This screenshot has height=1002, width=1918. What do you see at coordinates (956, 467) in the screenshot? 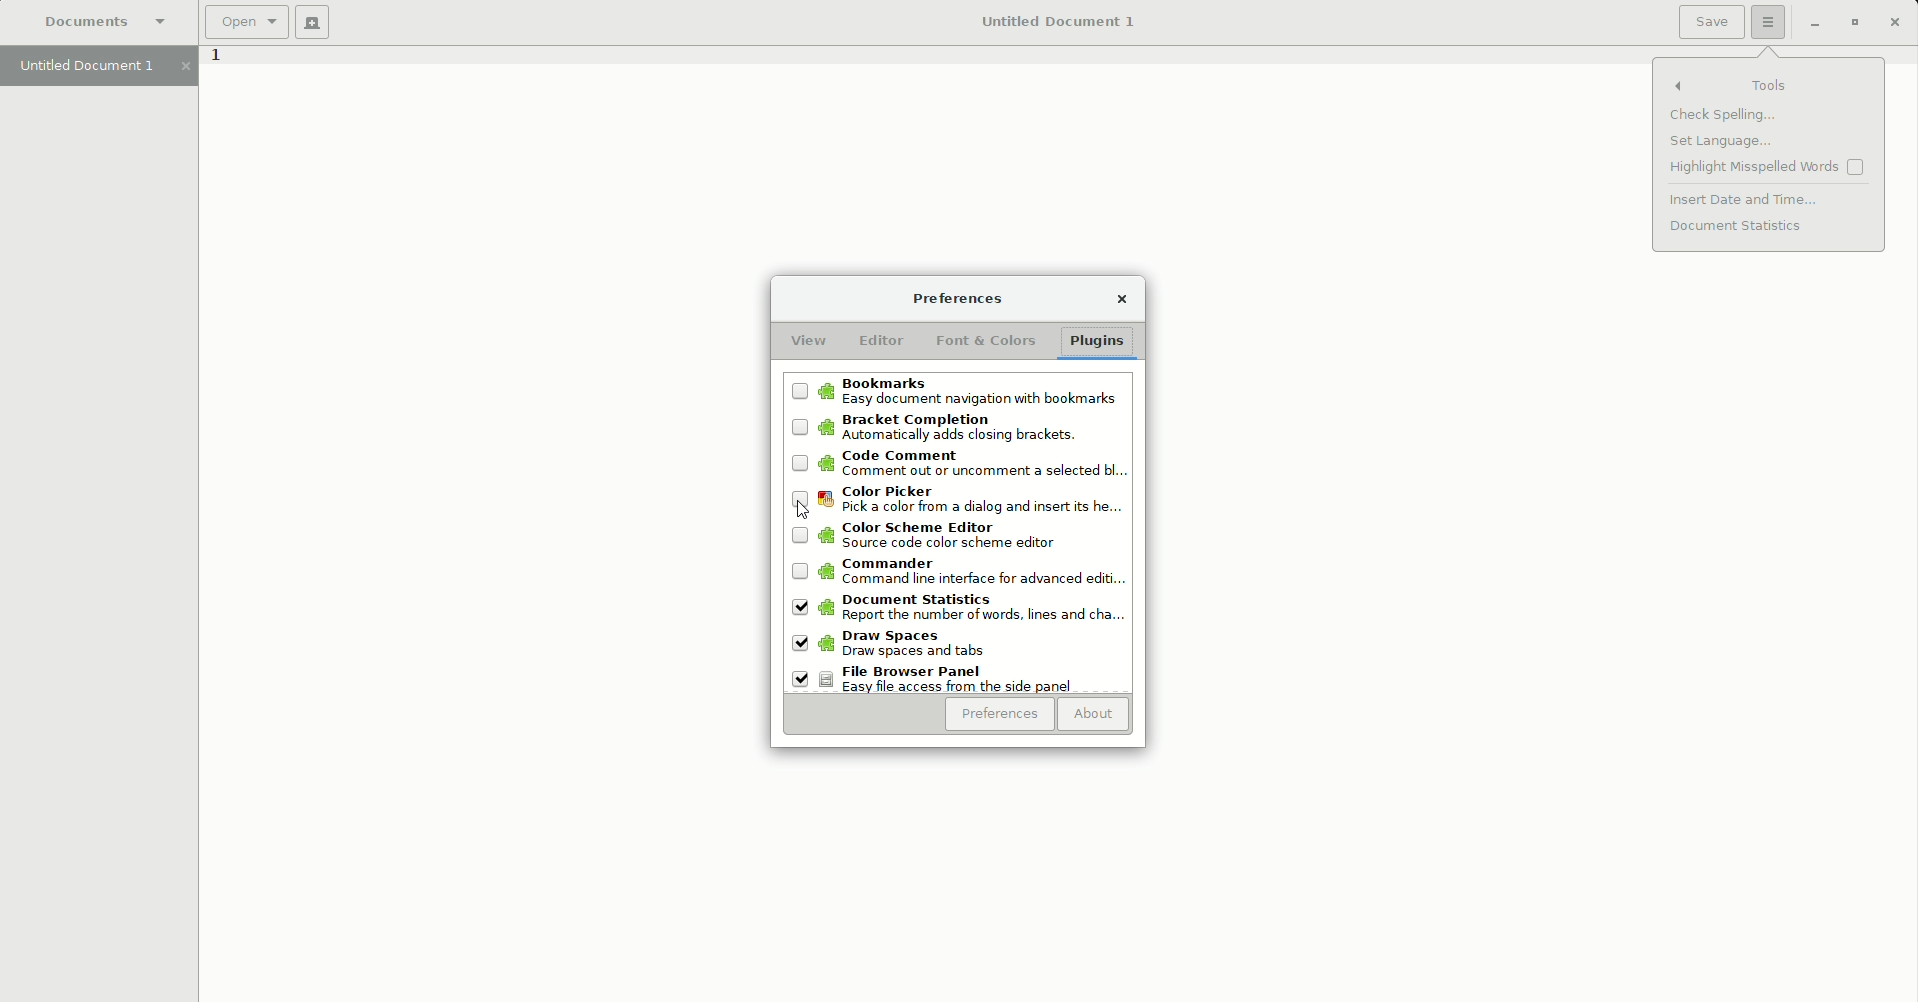
I see `Code comment: Comment out of uncomment a selected bl.` at bounding box center [956, 467].